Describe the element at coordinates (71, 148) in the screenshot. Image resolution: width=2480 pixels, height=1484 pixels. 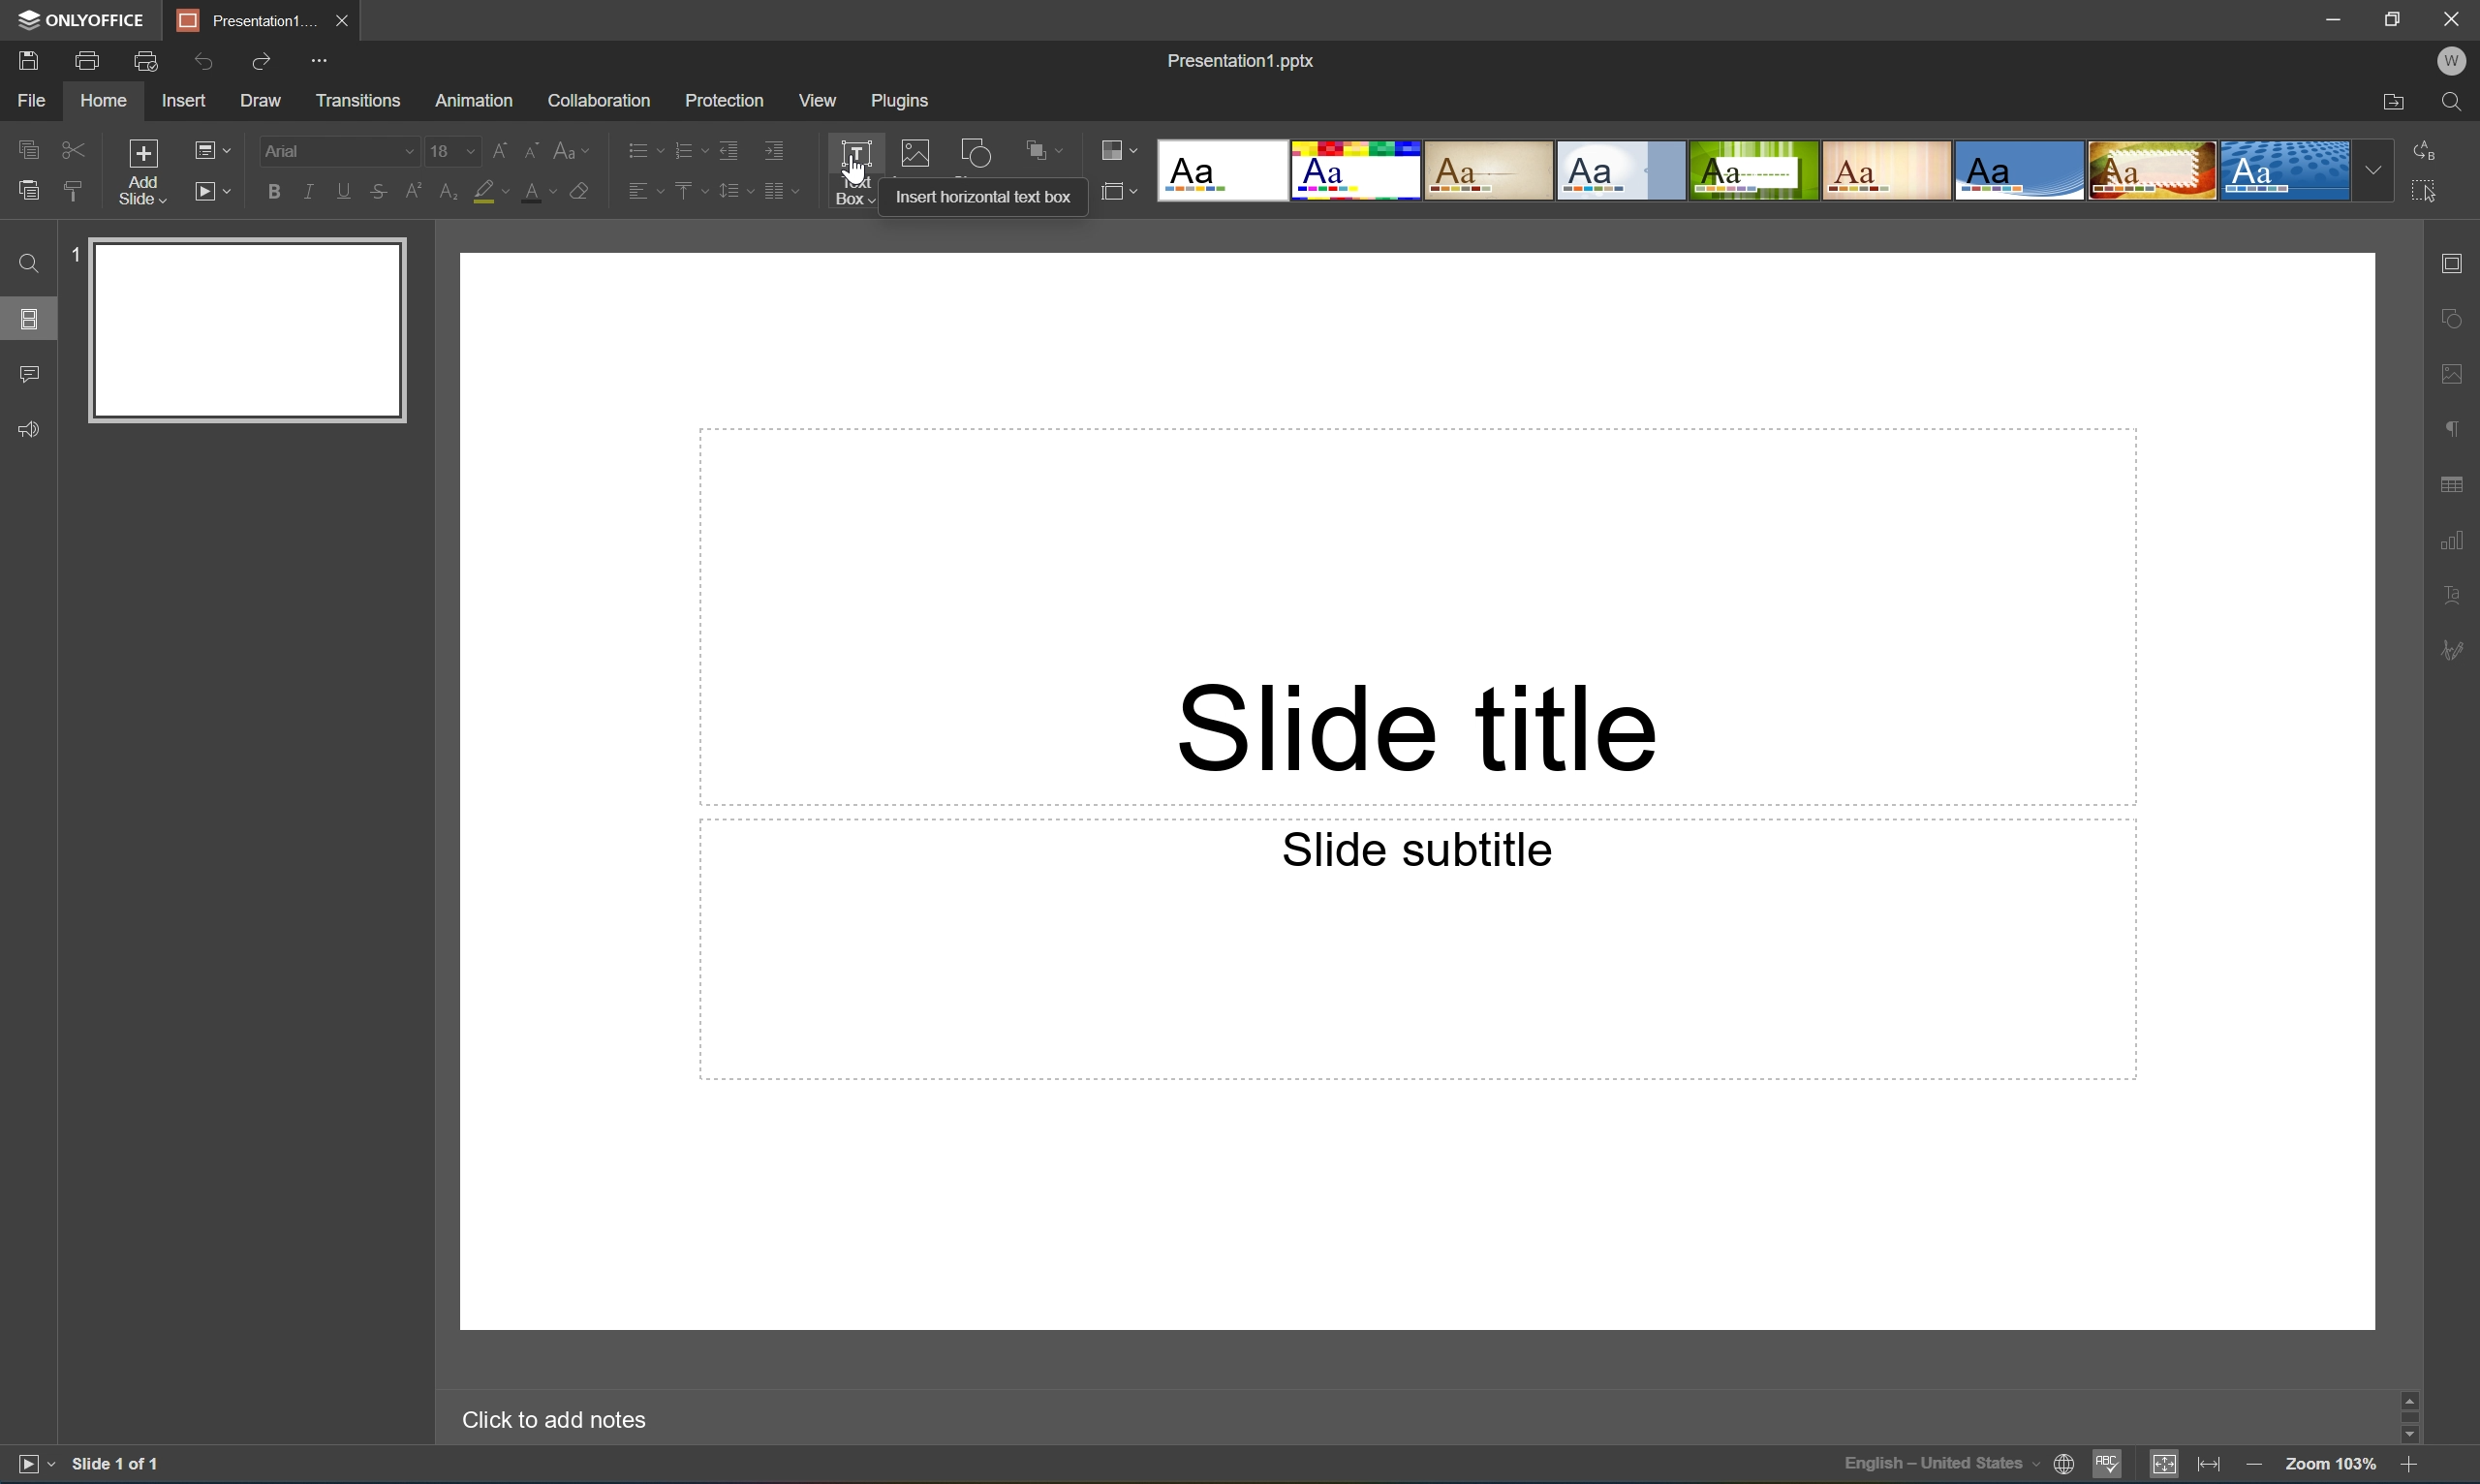
I see `Cut` at that location.